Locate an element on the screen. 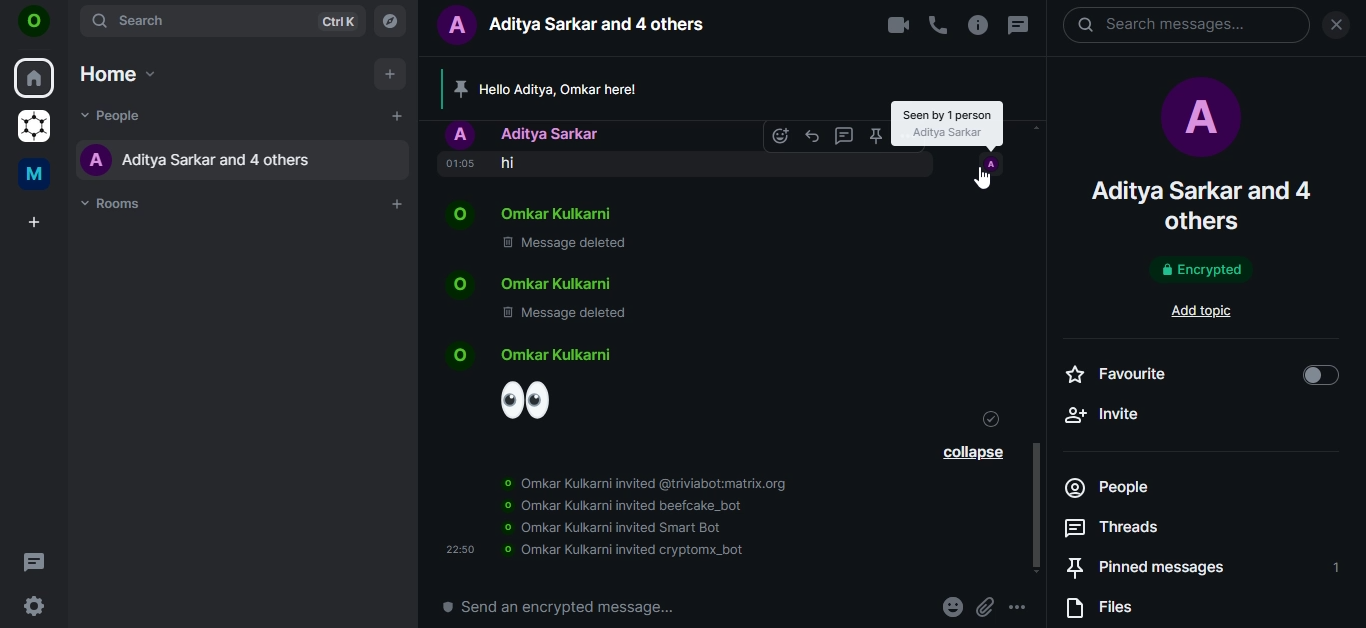 Image resolution: width=1366 pixels, height=628 pixels. search messages is located at coordinates (1185, 27).